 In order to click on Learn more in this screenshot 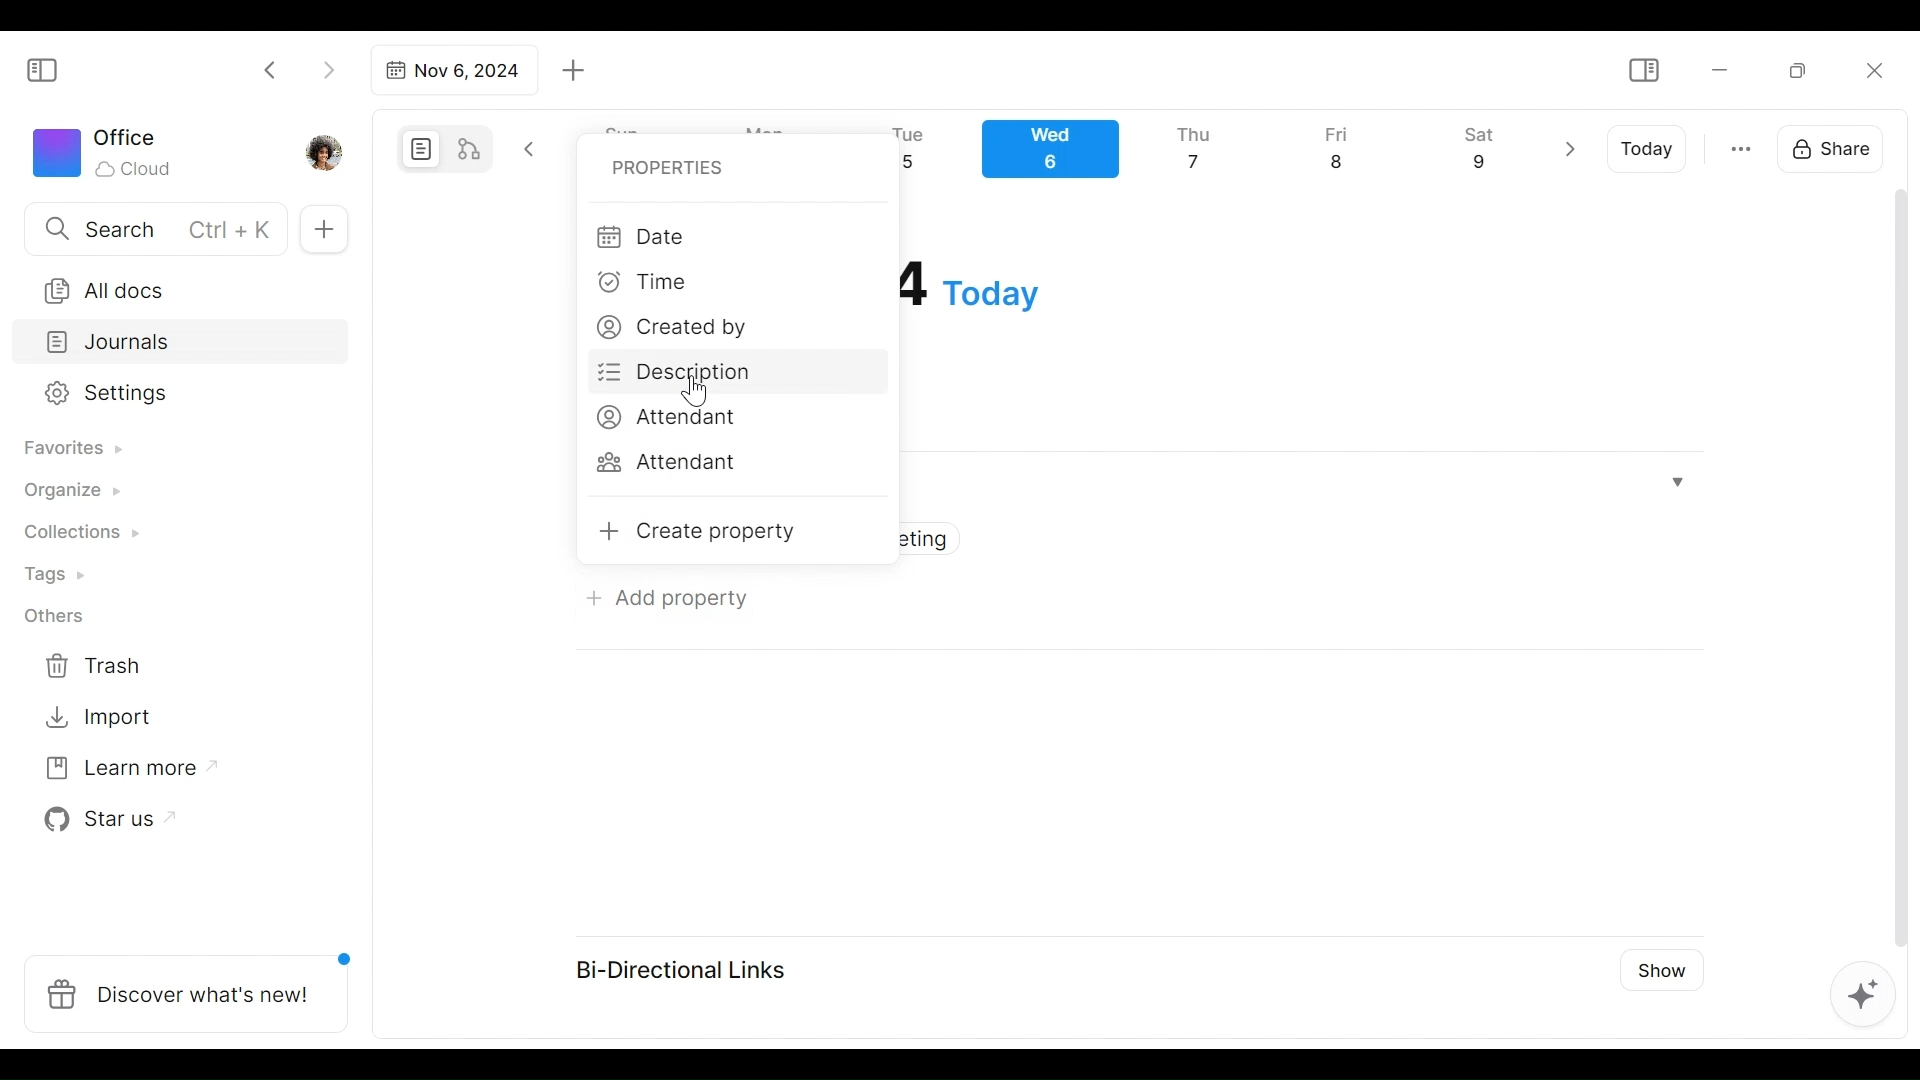, I will do `click(121, 772)`.